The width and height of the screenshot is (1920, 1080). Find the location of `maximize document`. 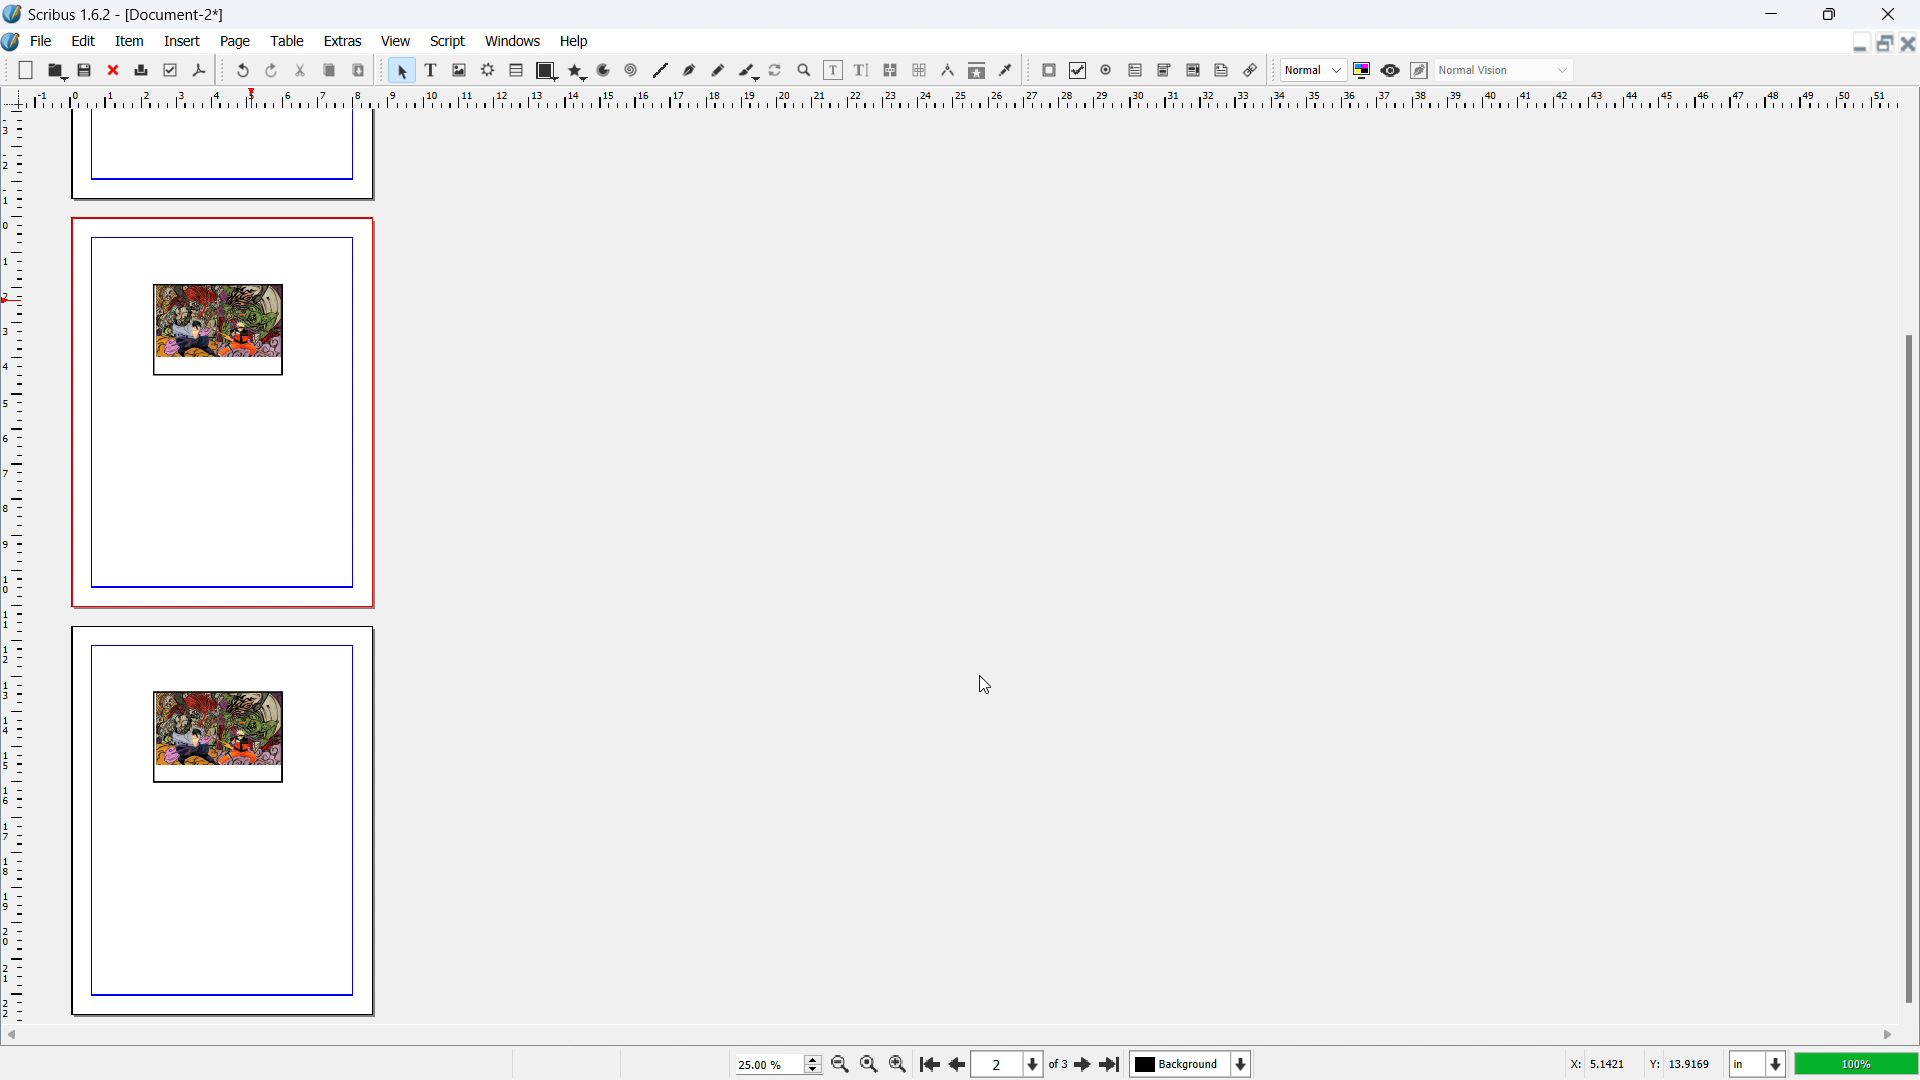

maximize document is located at coordinates (1882, 43).